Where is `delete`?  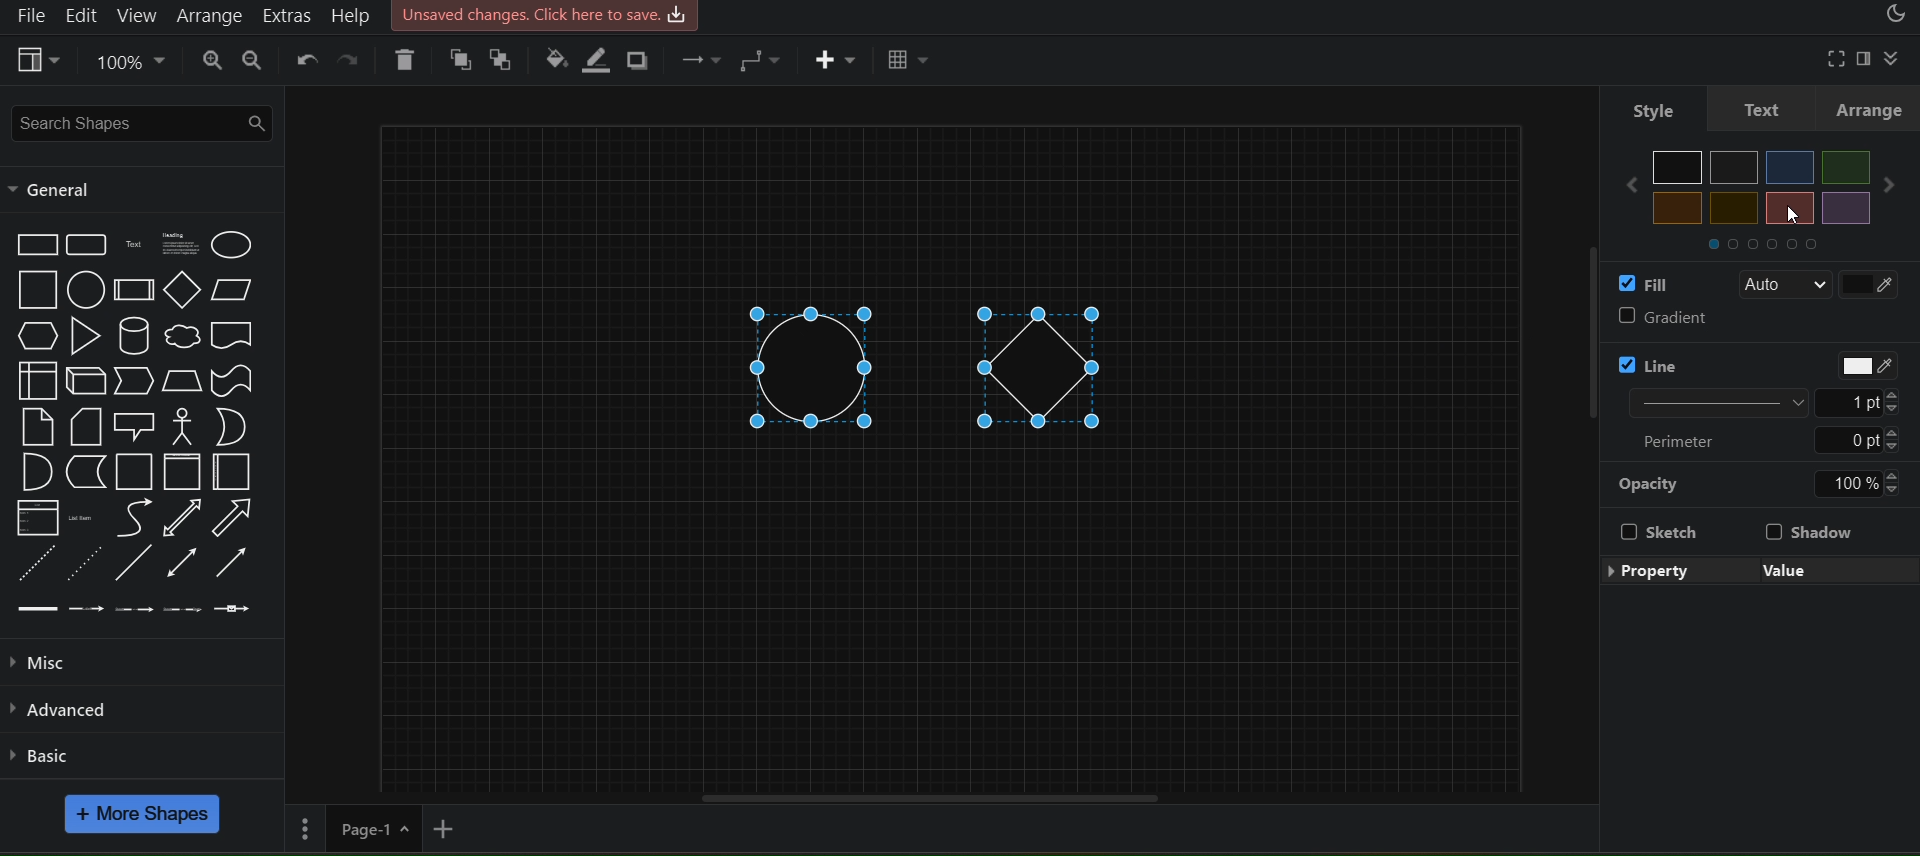
delete is located at coordinates (406, 61).